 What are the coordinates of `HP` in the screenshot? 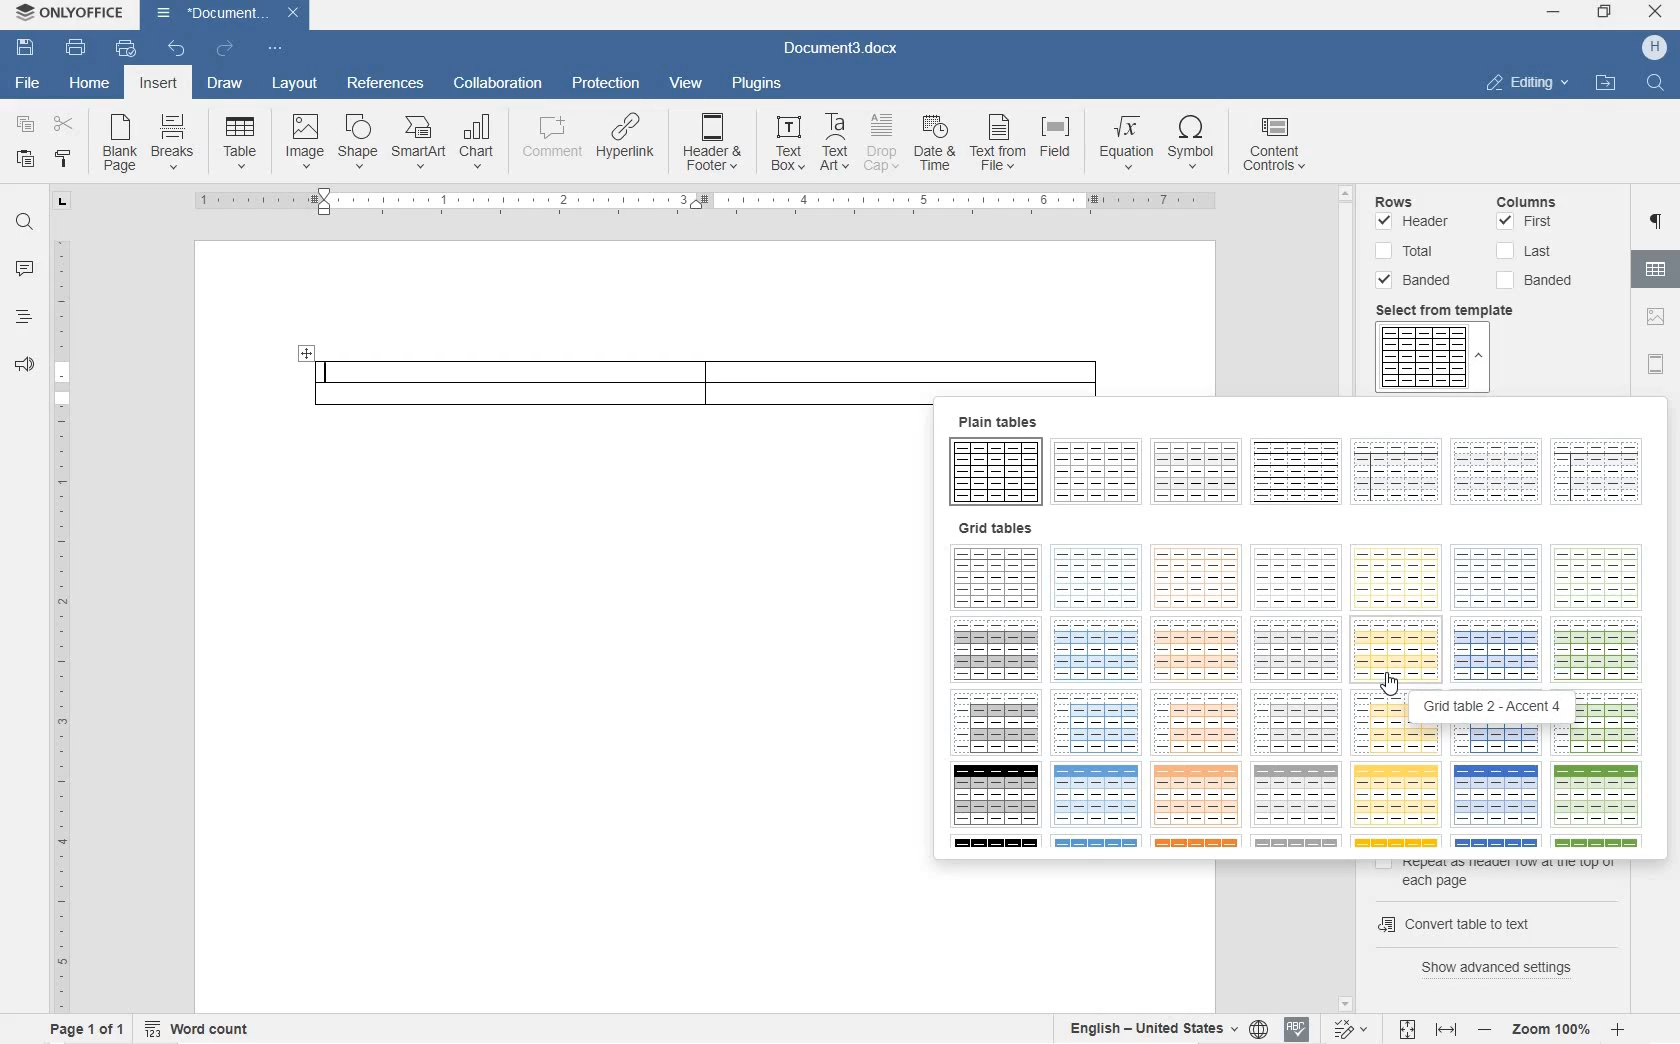 It's located at (1654, 48).